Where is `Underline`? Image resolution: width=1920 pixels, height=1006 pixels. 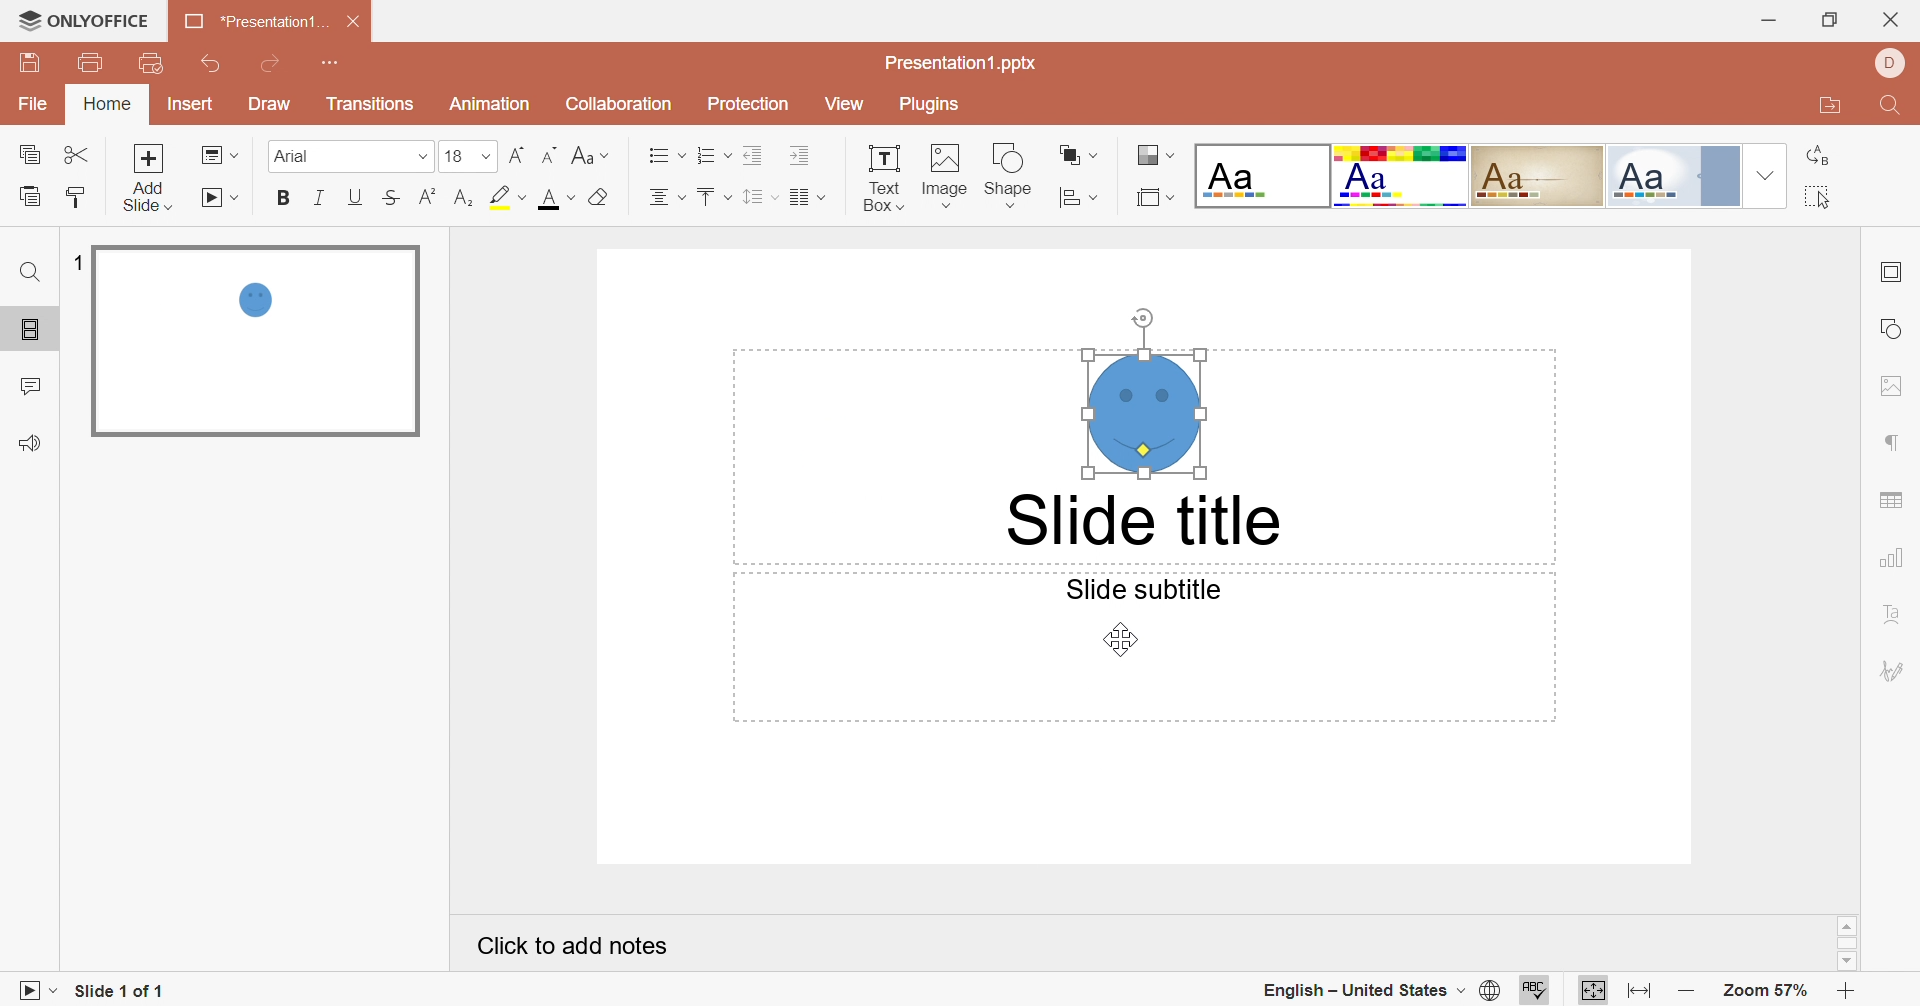 Underline is located at coordinates (359, 198).